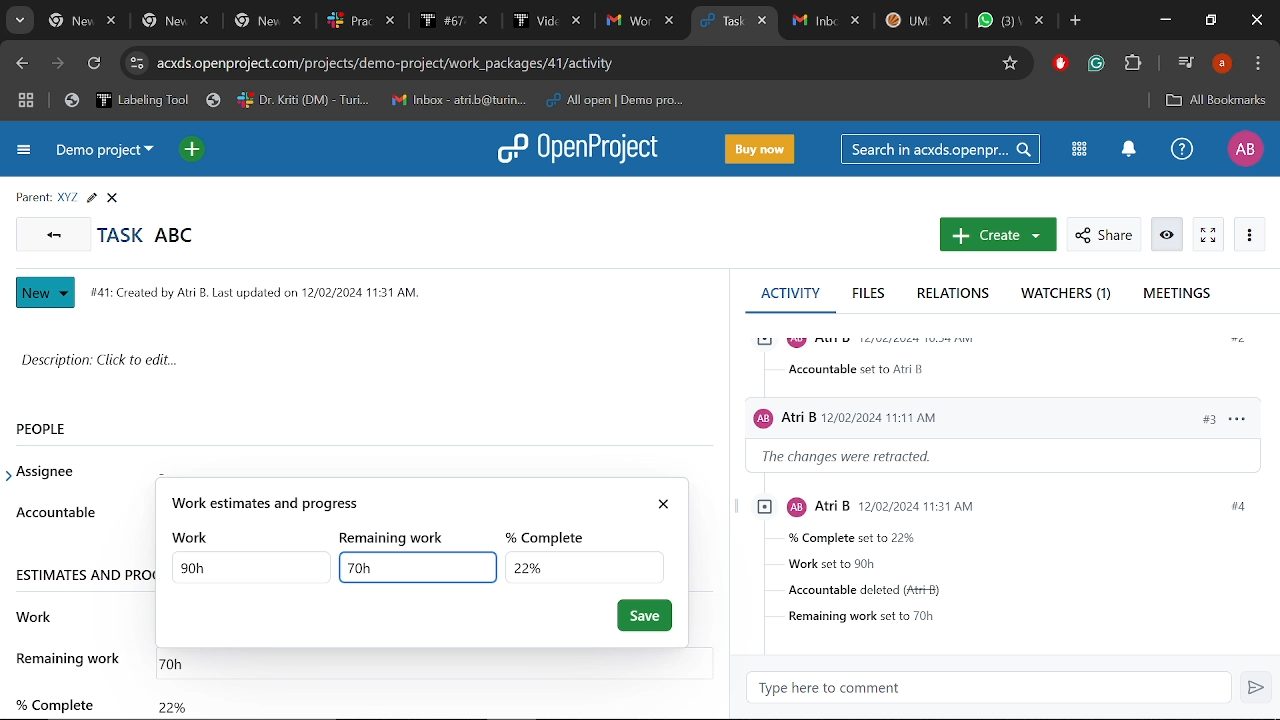 Image resolution: width=1280 pixels, height=720 pixels. Describe the element at coordinates (263, 290) in the screenshot. I see `task info` at that location.